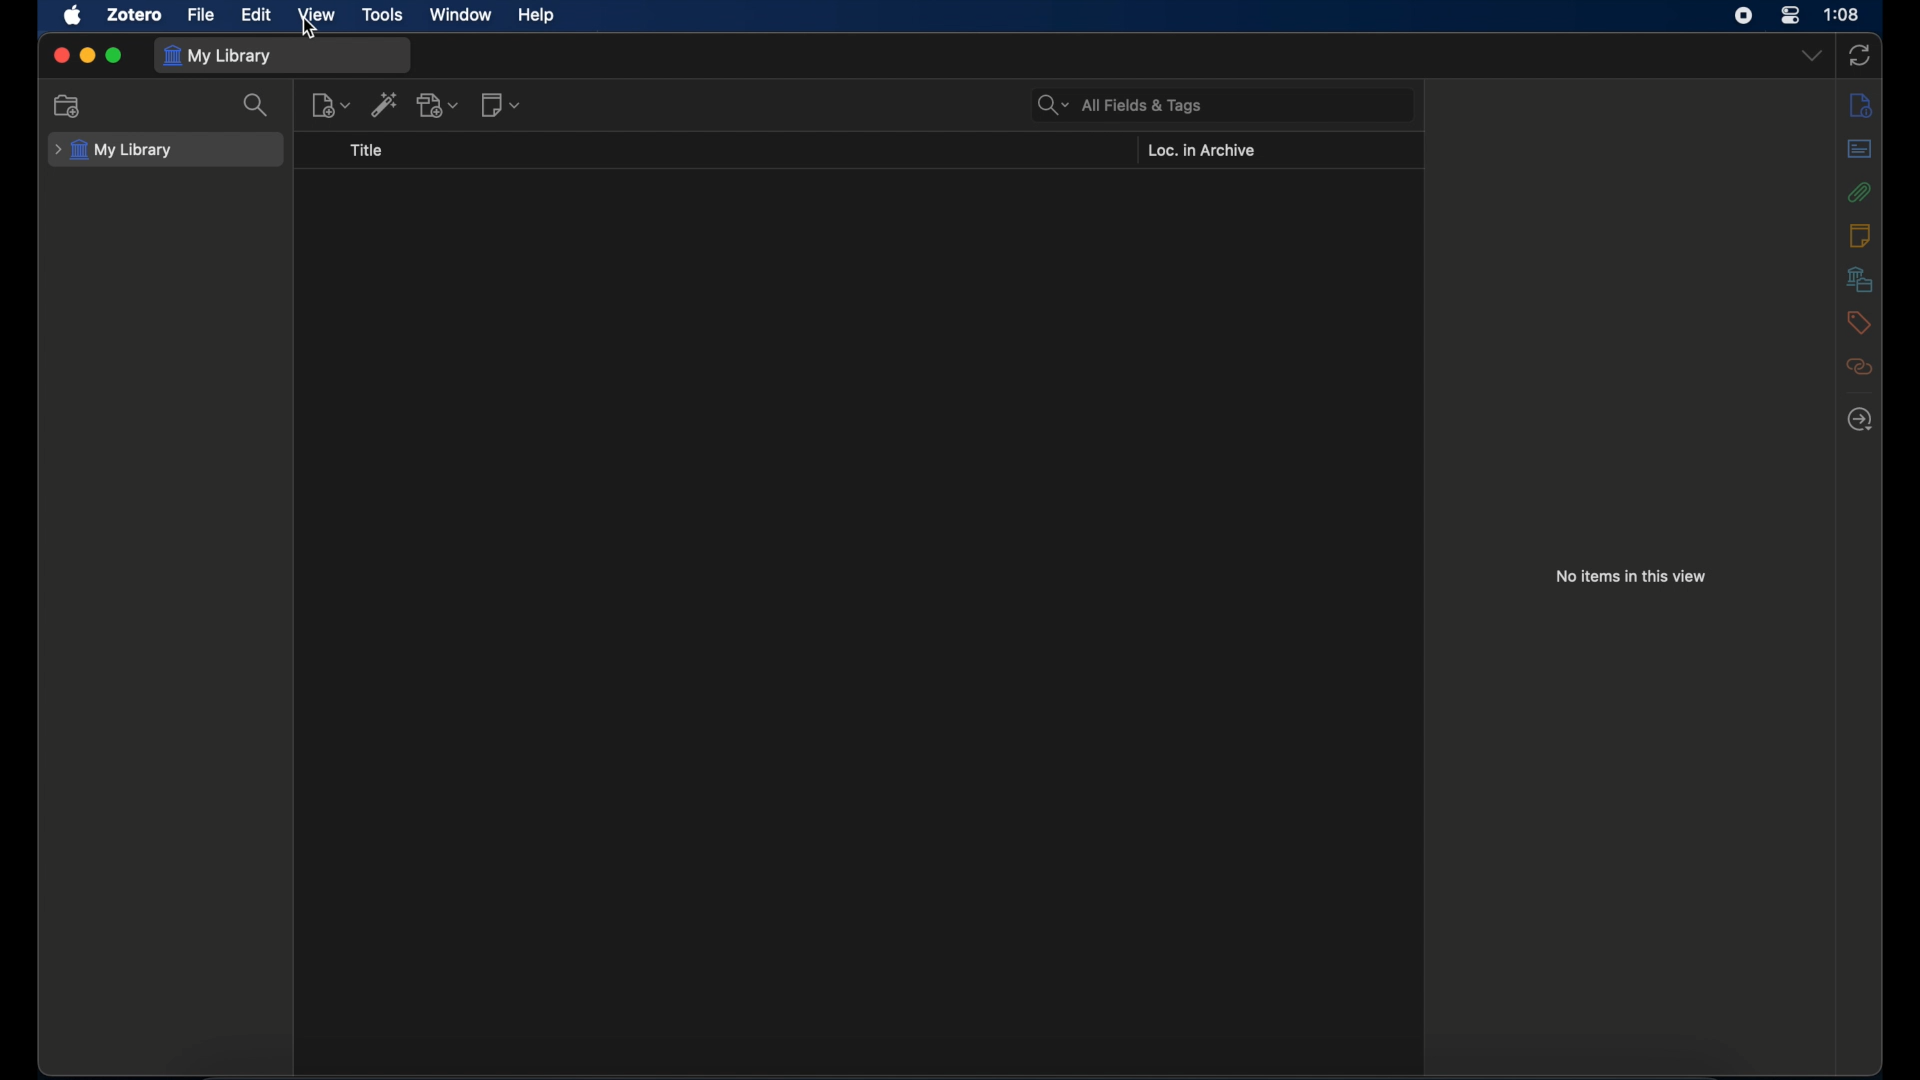 This screenshot has height=1080, width=1920. What do you see at coordinates (1859, 235) in the screenshot?
I see `notes` at bounding box center [1859, 235].